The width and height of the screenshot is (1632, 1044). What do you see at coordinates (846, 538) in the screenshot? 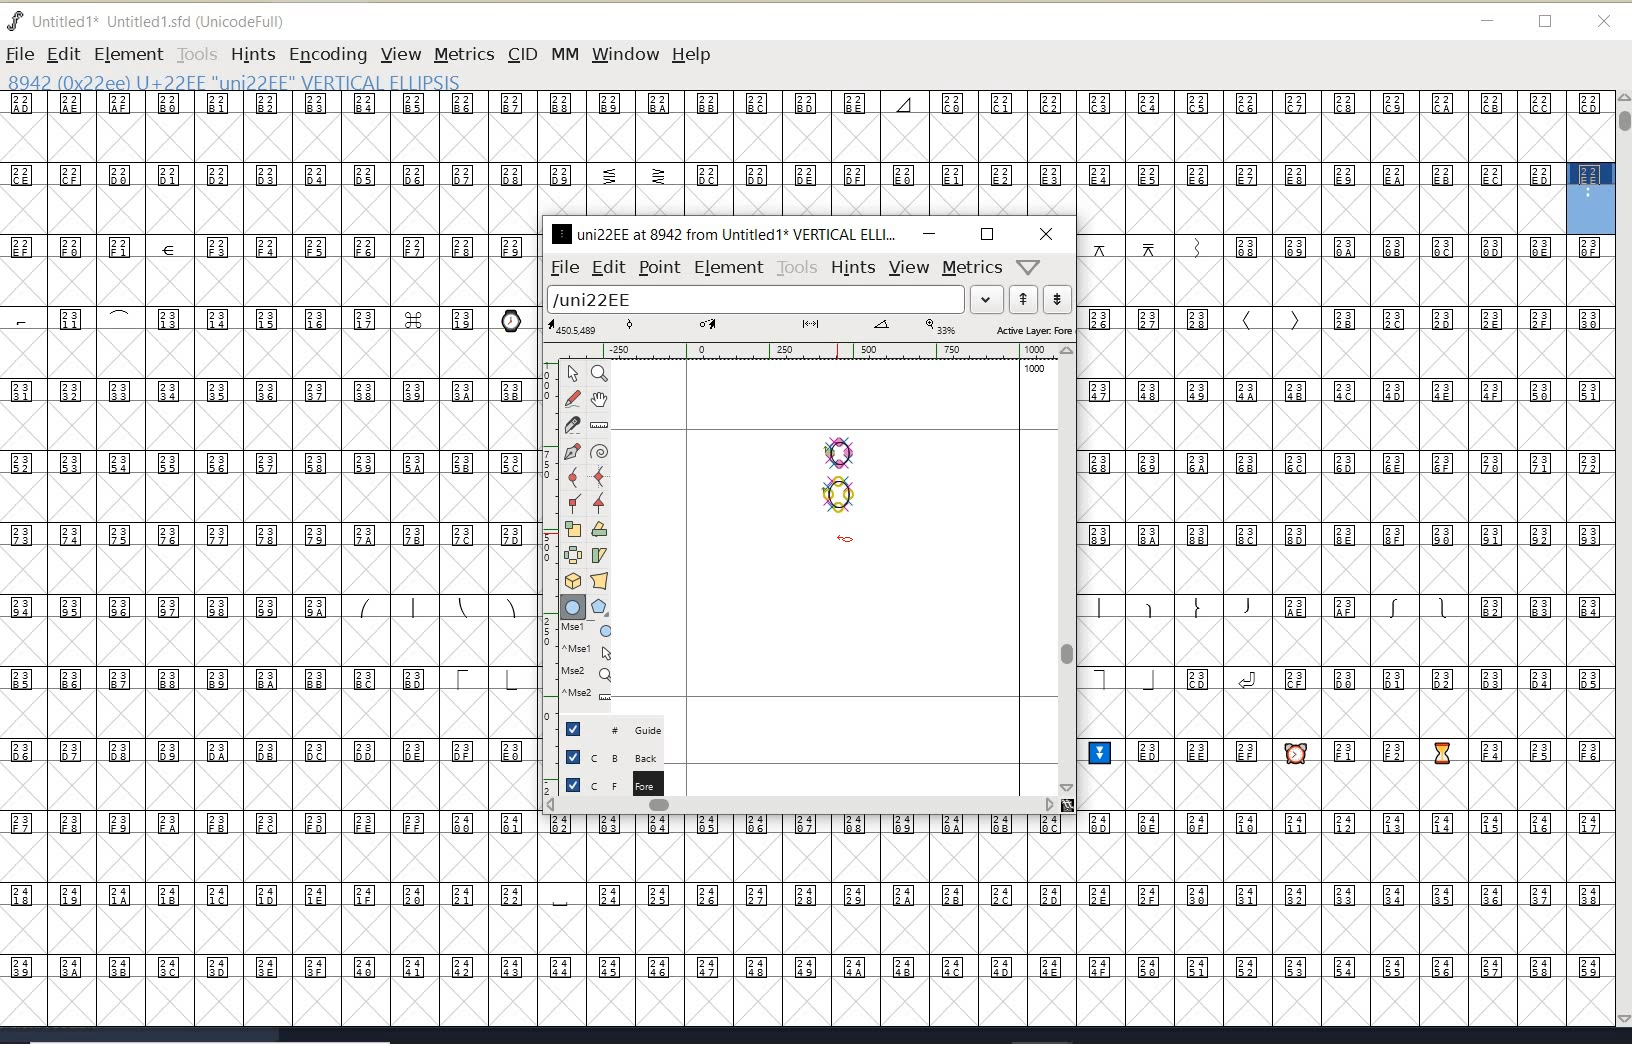
I see `ellipse tool` at bounding box center [846, 538].